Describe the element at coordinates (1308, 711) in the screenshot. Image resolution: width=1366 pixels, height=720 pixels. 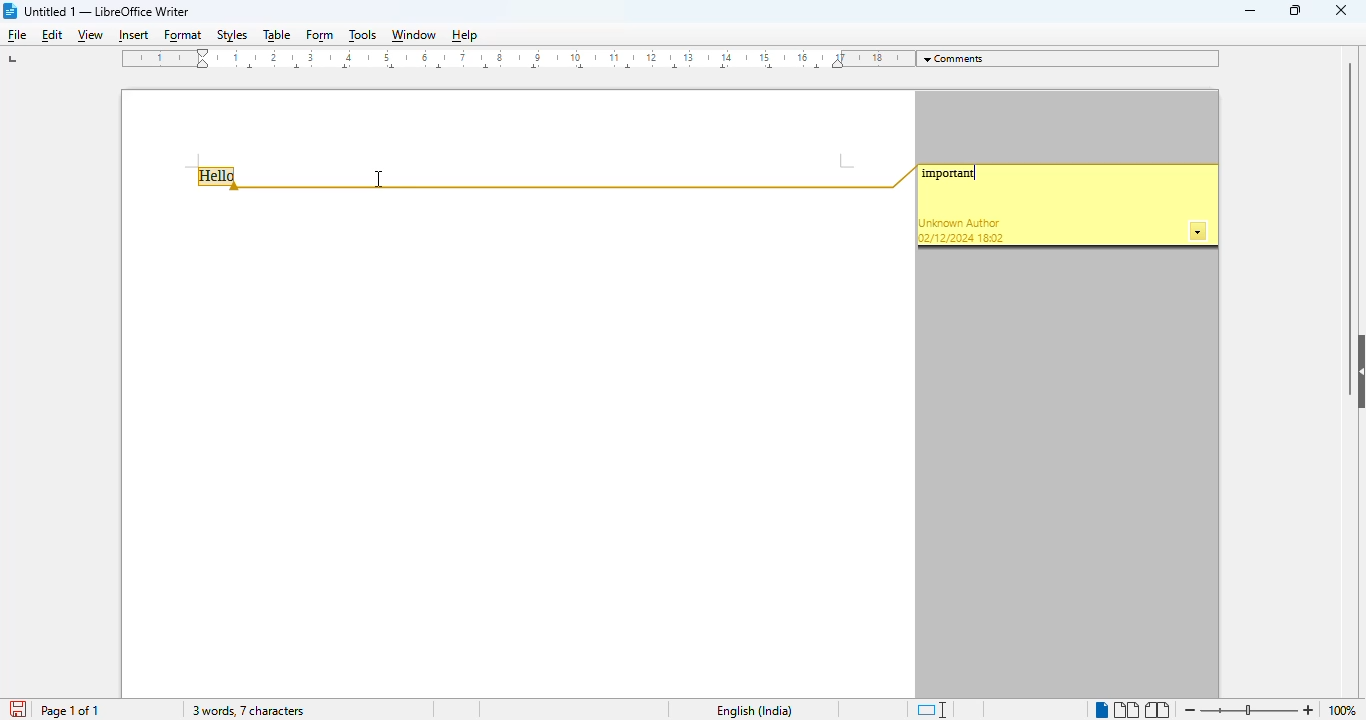
I see `zoom in` at that location.